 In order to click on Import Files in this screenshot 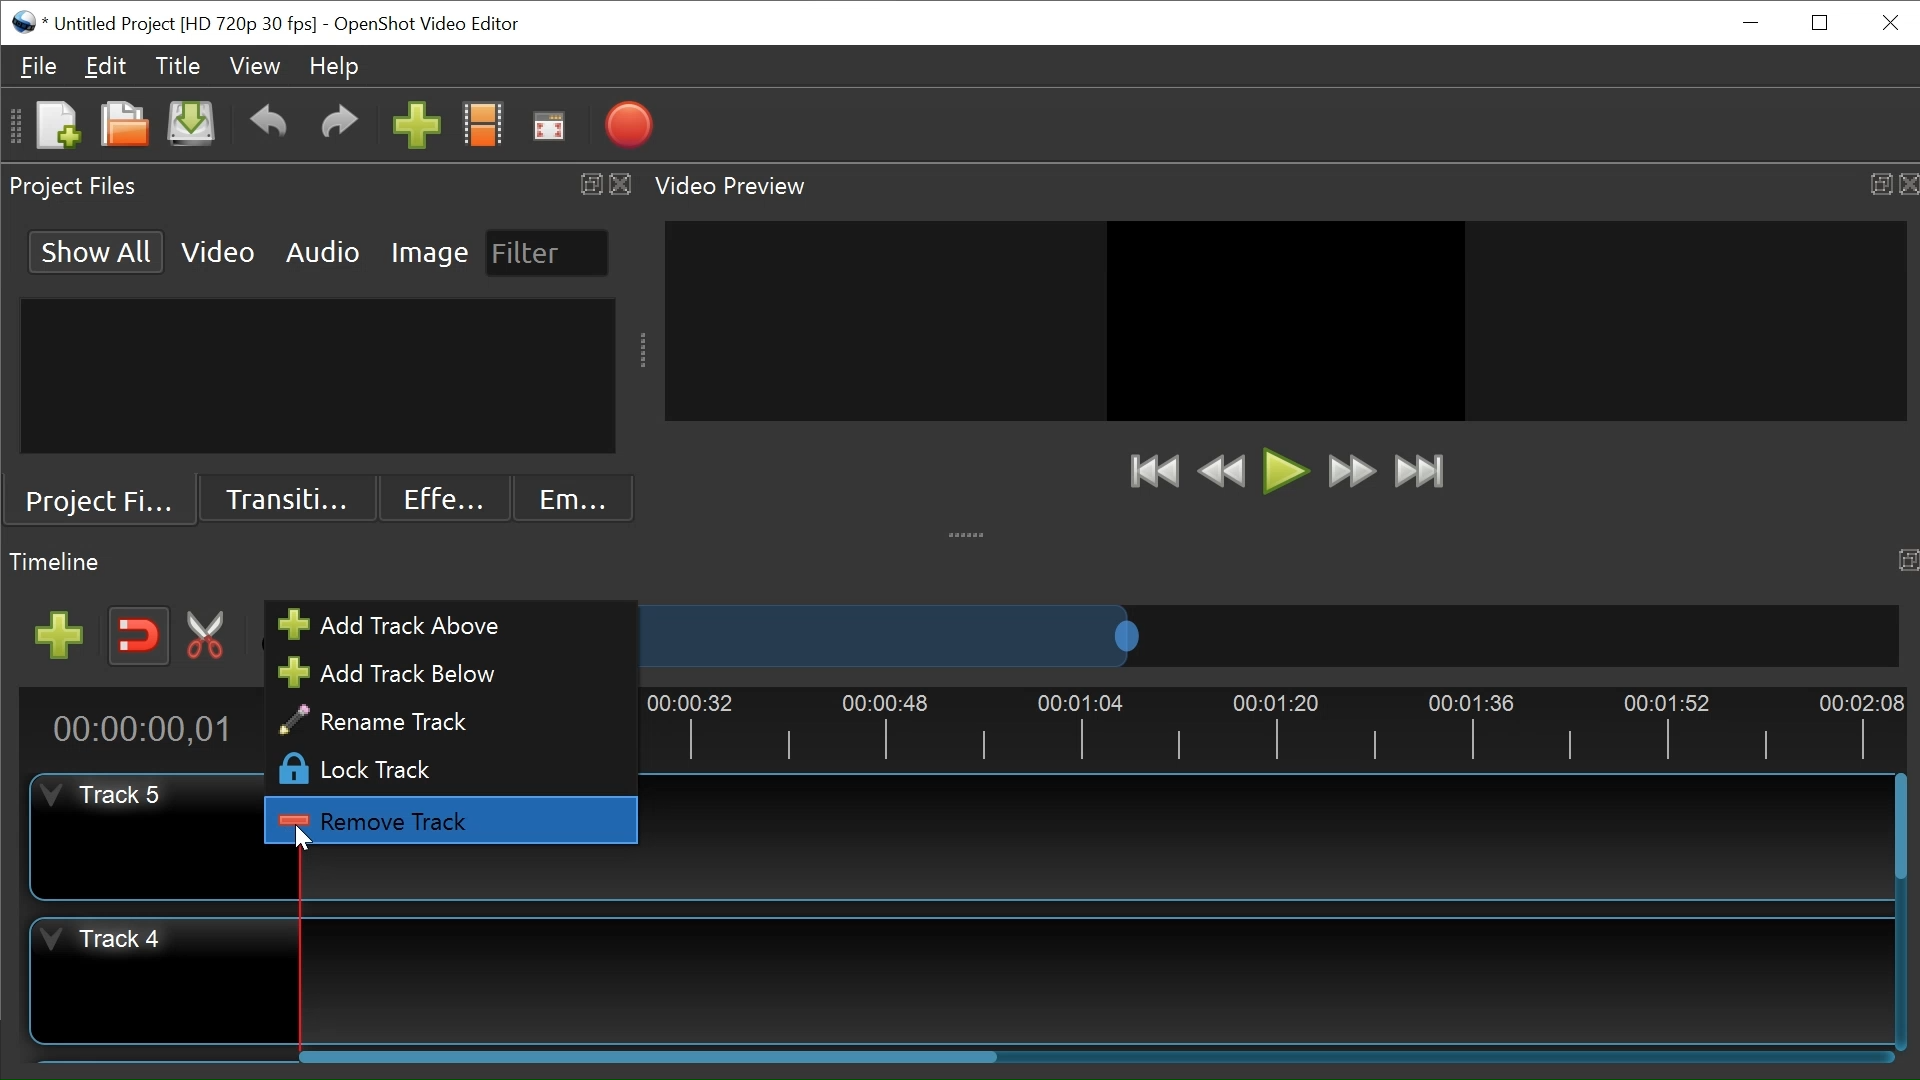, I will do `click(418, 128)`.